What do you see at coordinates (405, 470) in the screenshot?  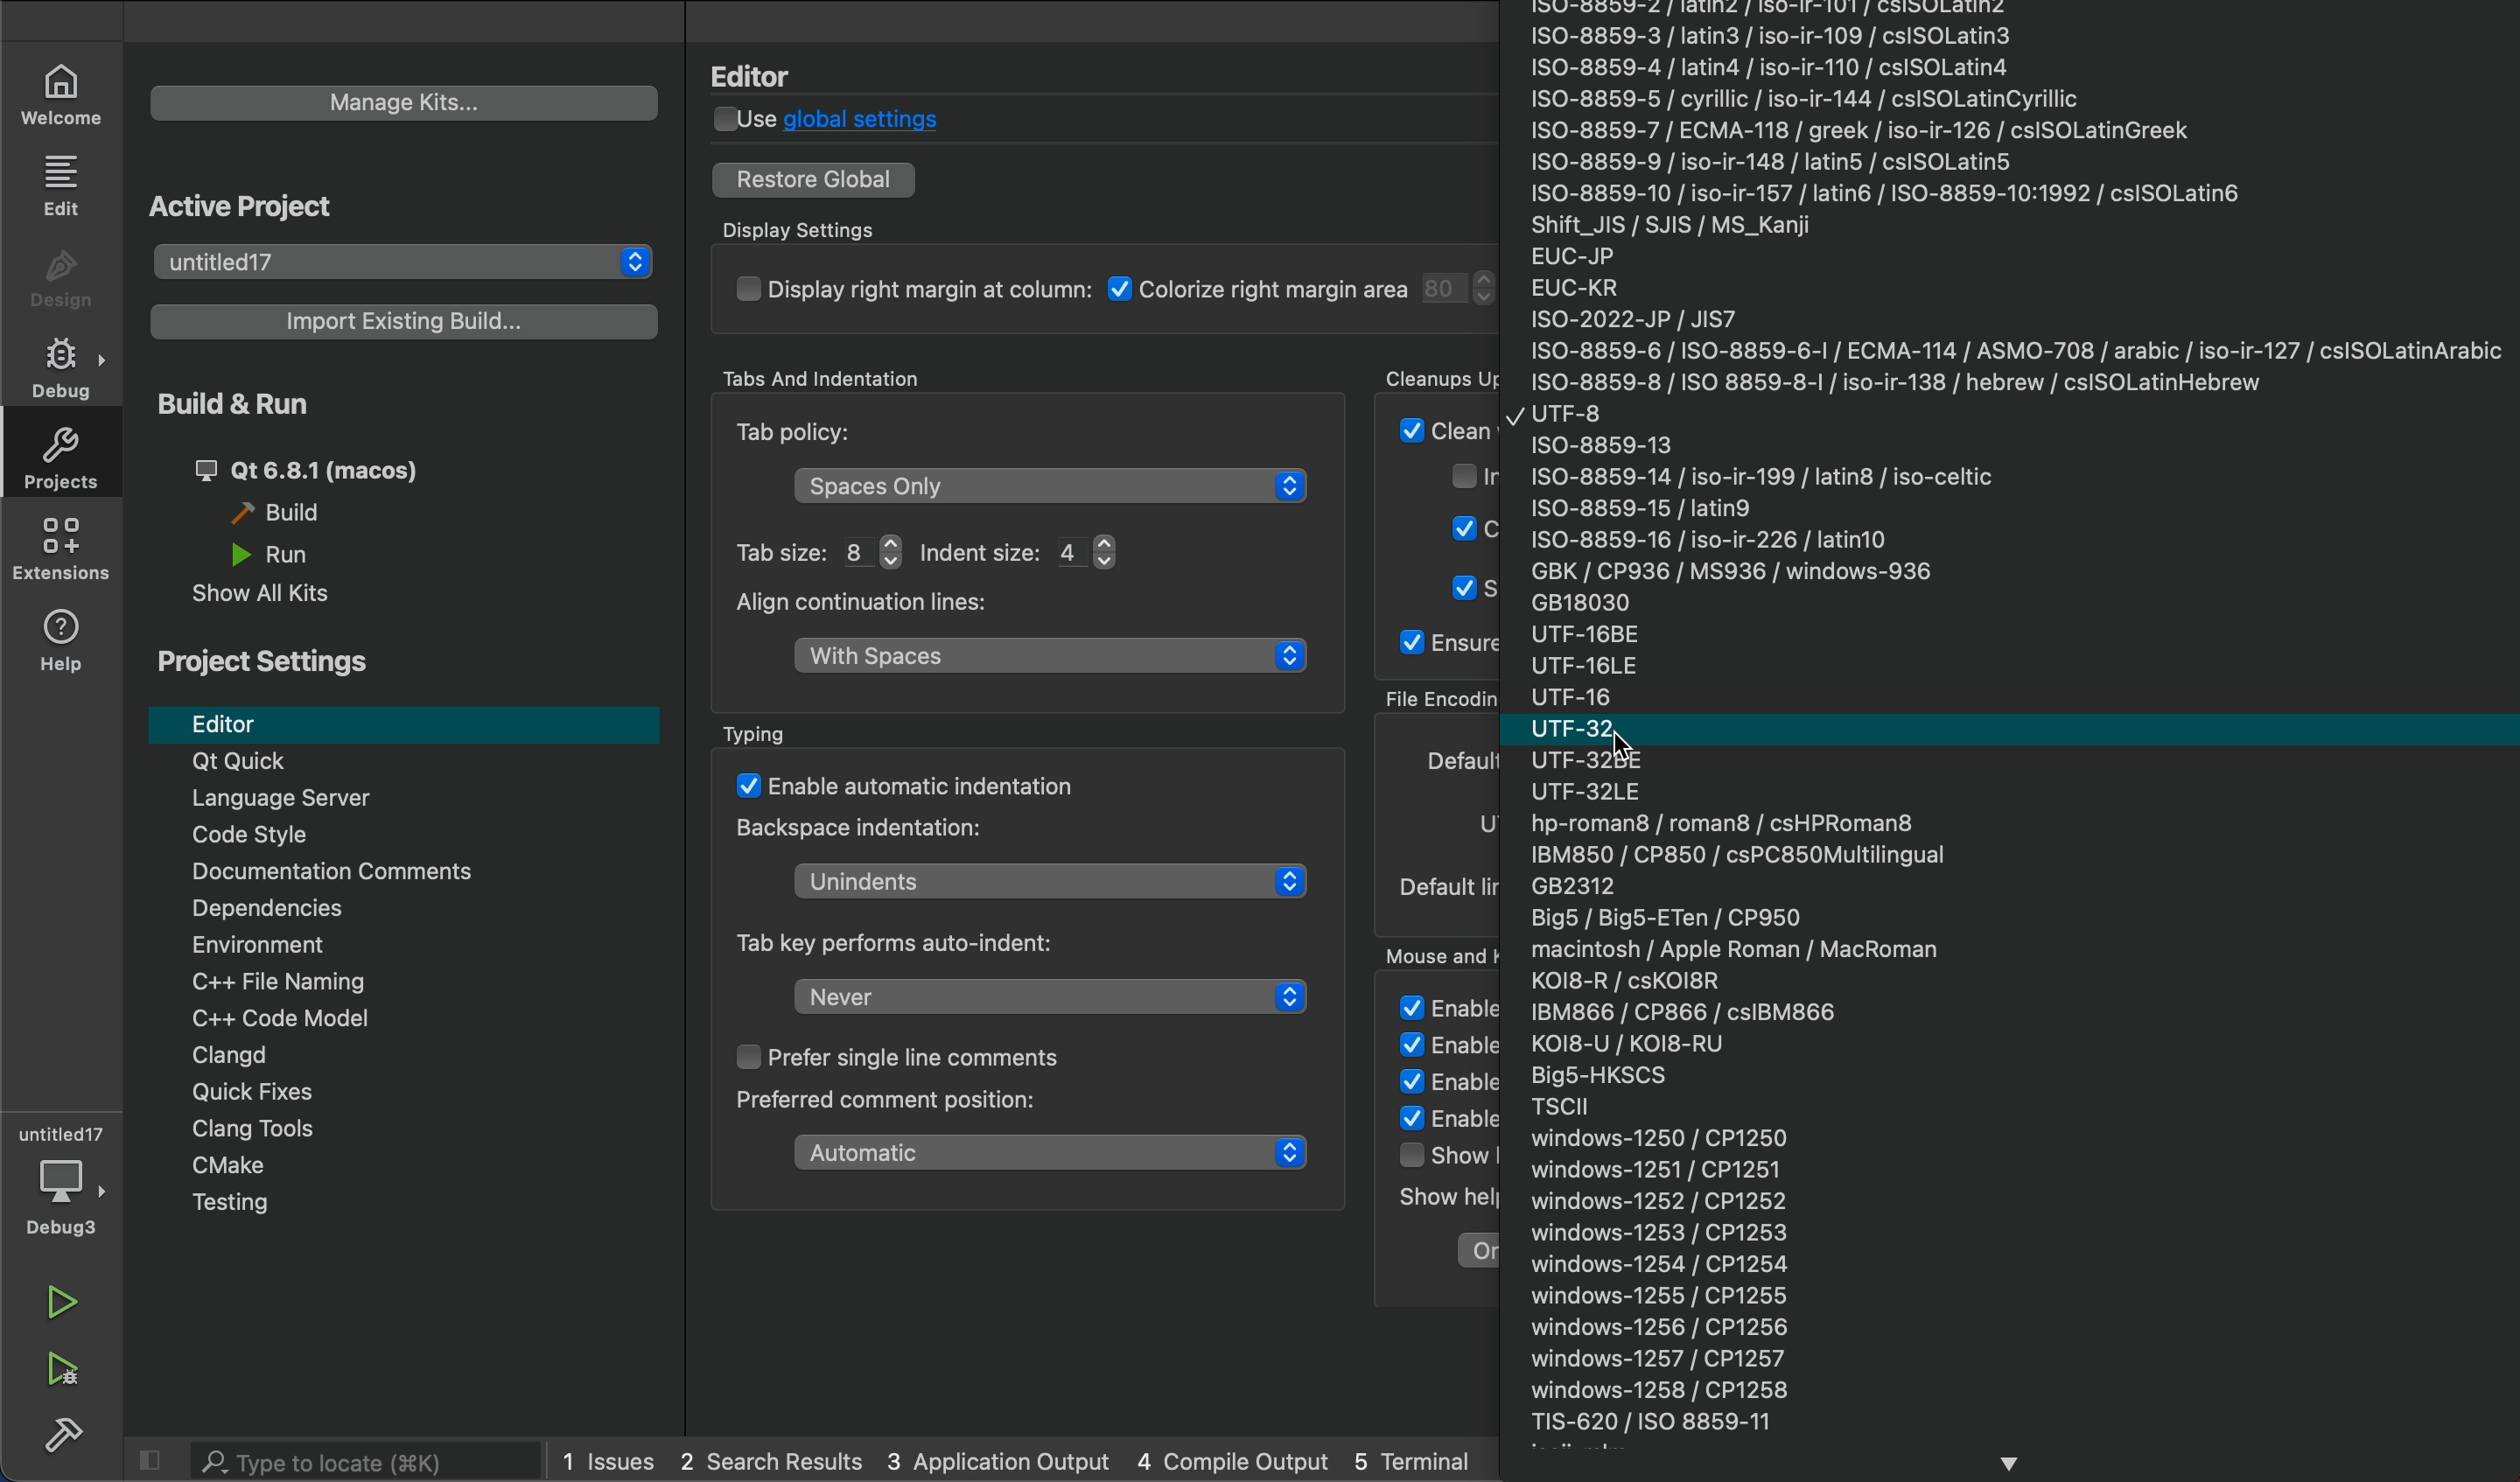 I see `build and run` at bounding box center [405, 470].